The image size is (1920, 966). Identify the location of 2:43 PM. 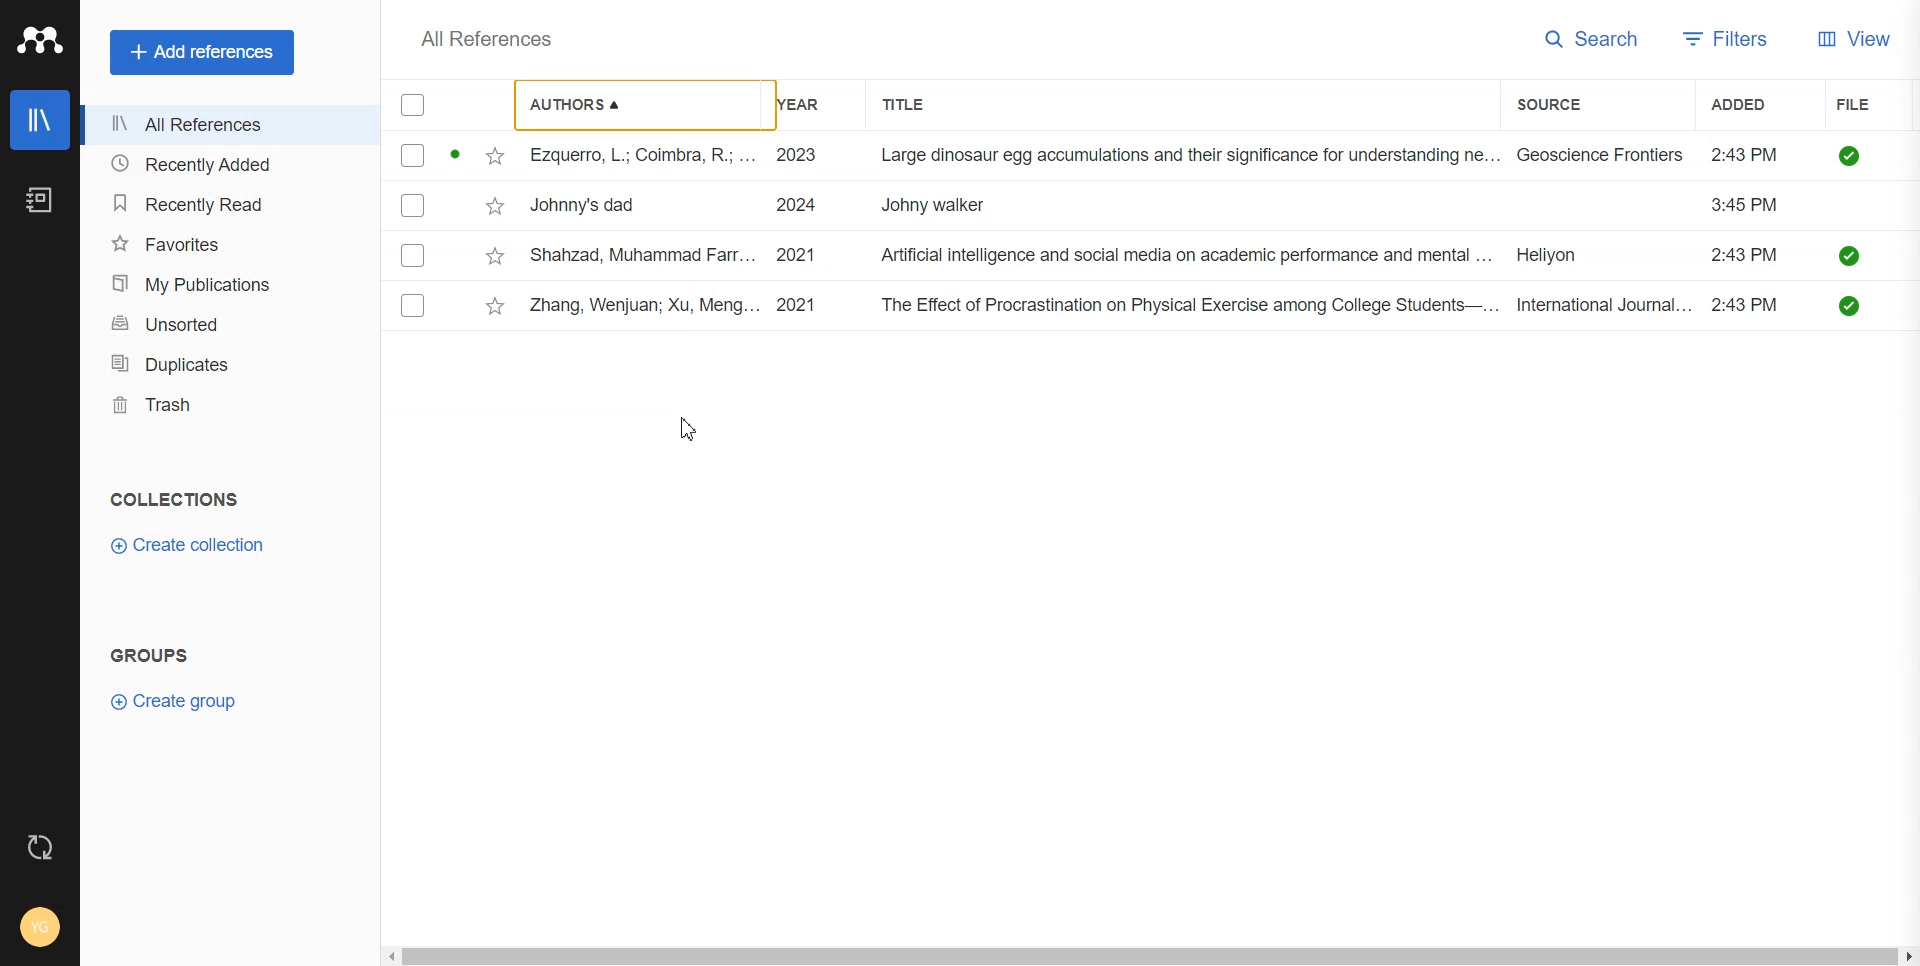
(1748, 306).